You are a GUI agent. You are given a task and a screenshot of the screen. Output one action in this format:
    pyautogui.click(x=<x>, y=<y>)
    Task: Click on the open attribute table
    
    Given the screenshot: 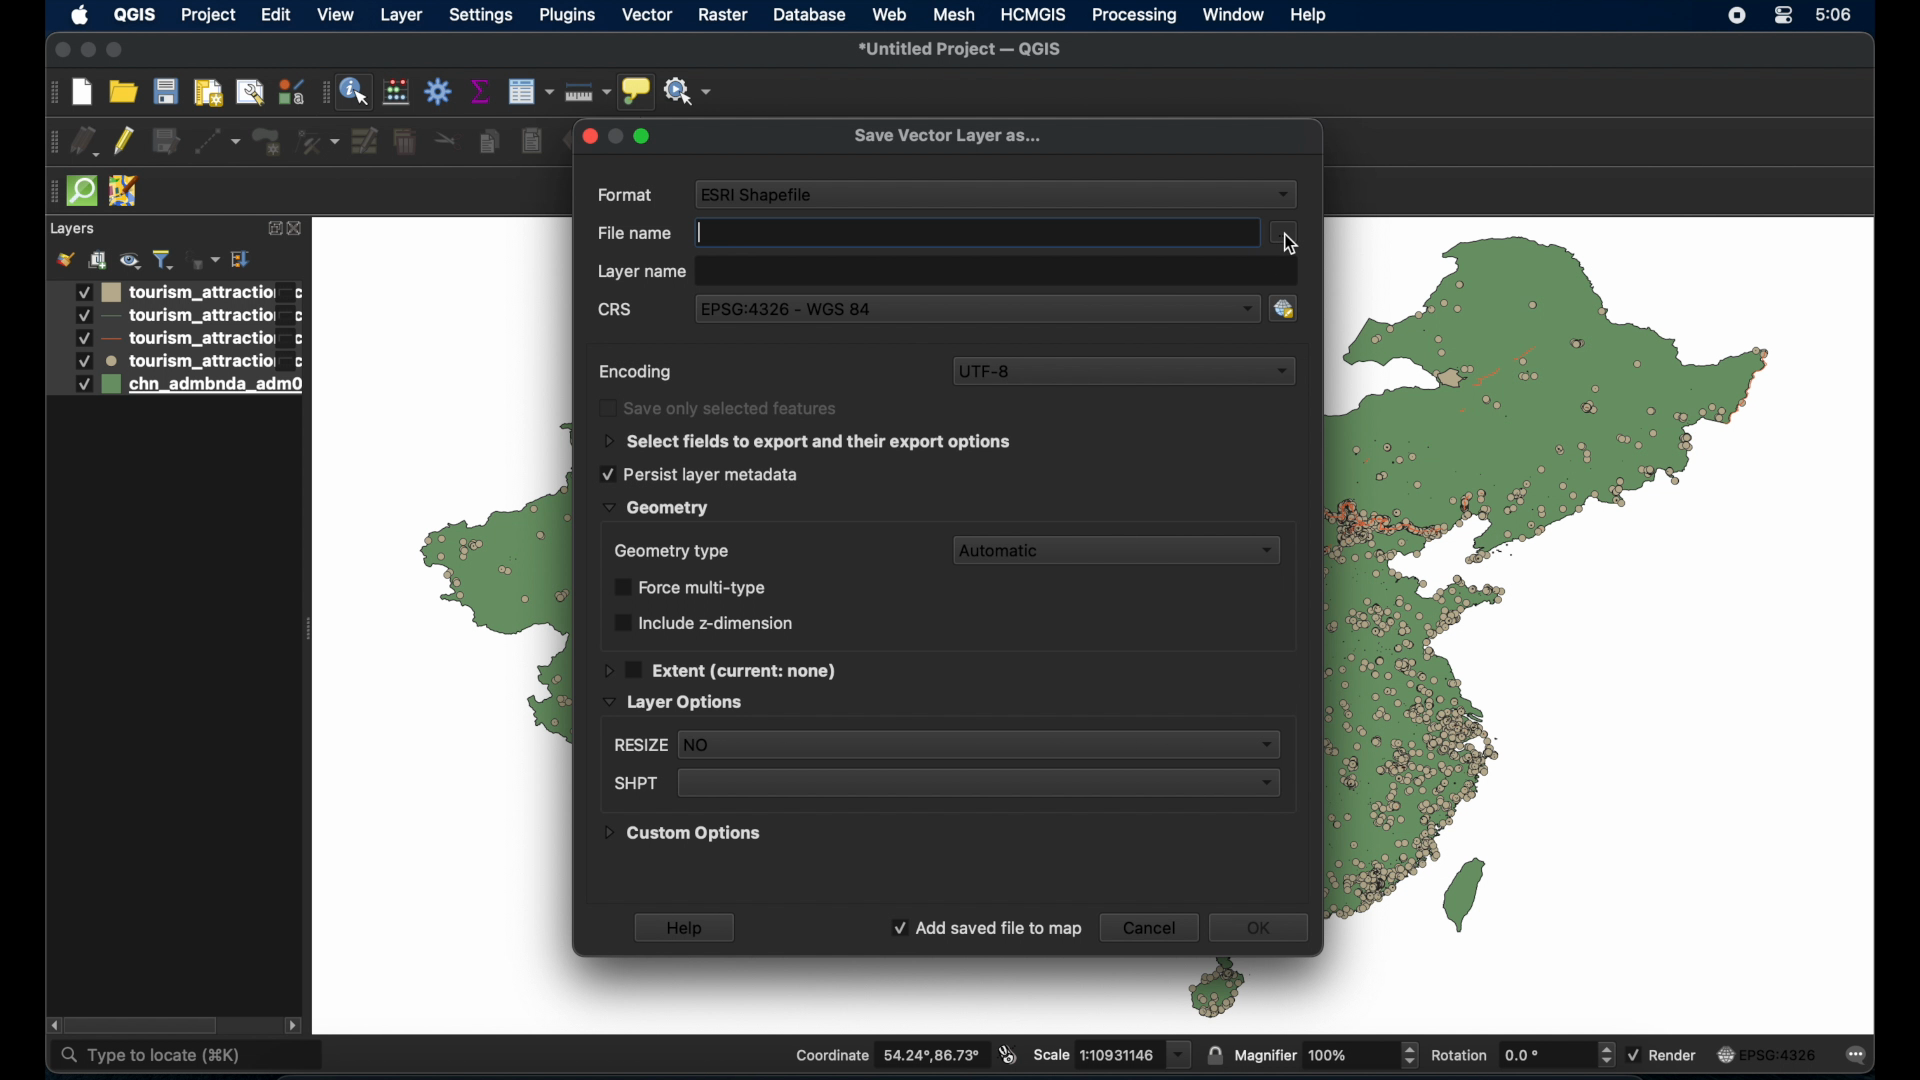 What is the action you would take?
    pyautogui.click(x=530, y=93)
    